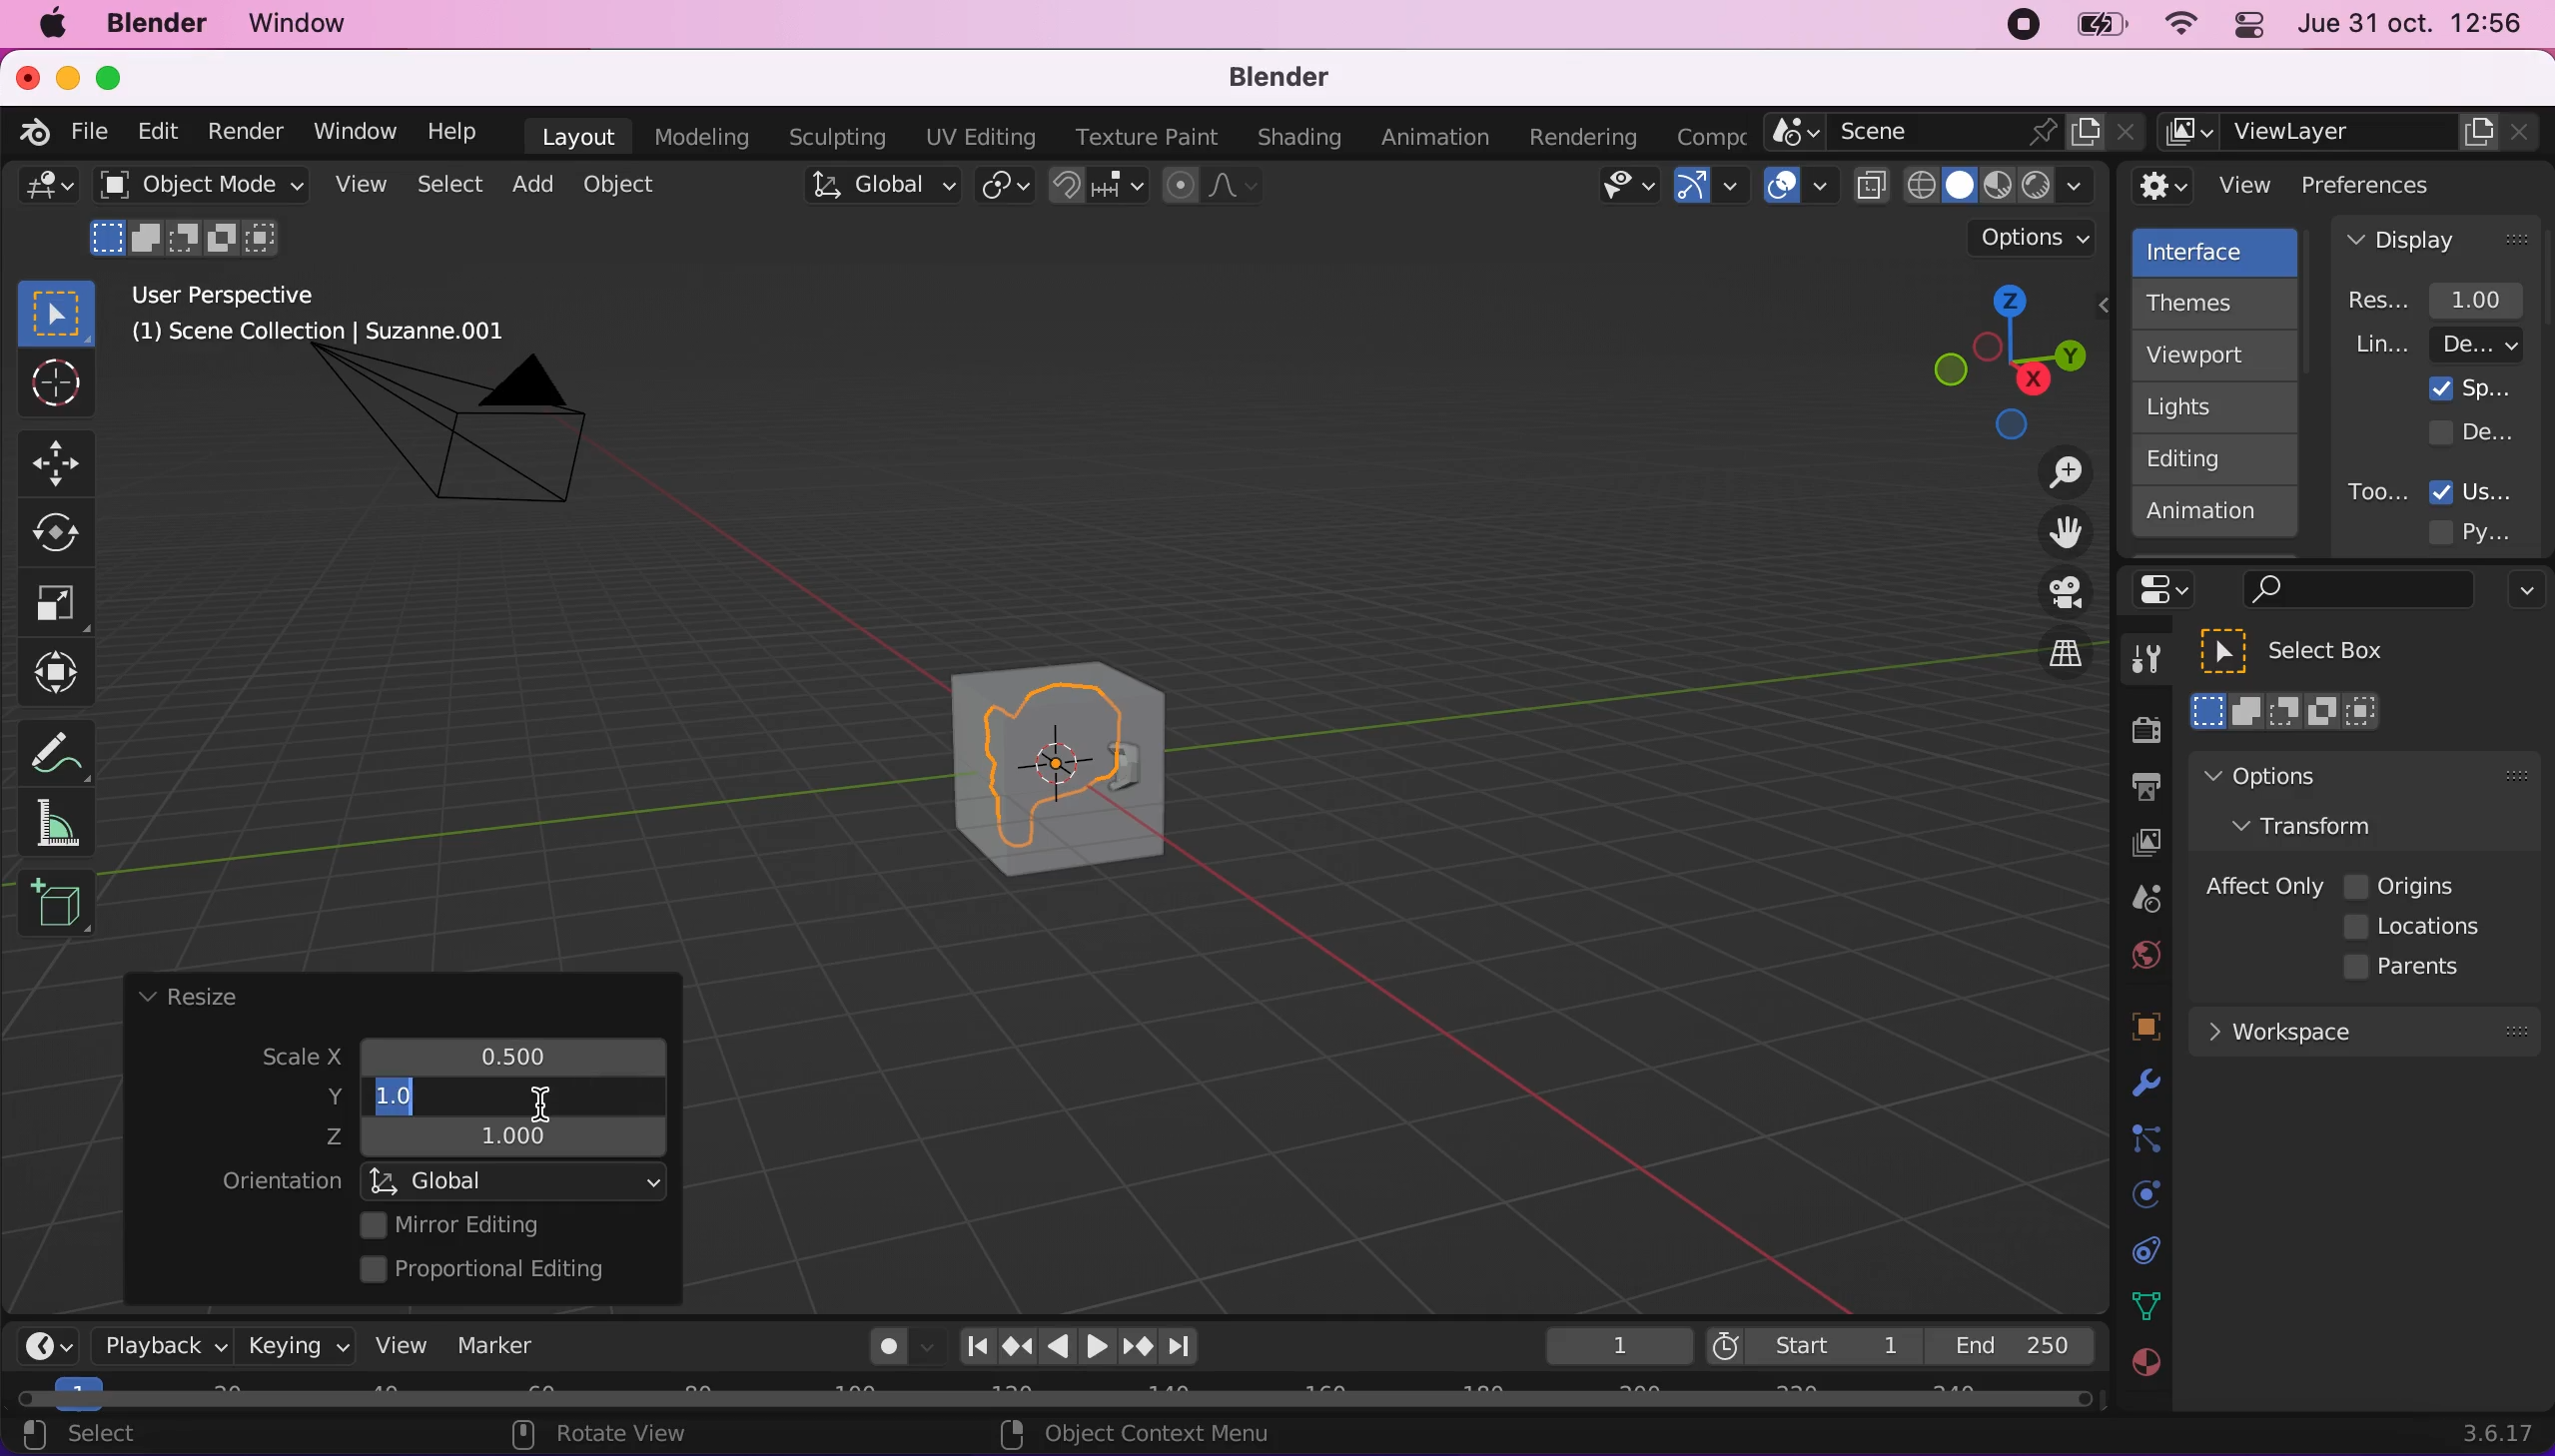  What do you see at coordinates (2352, 133) in the screenshot?
I see `view layer` at bounding box center [2352, 133].